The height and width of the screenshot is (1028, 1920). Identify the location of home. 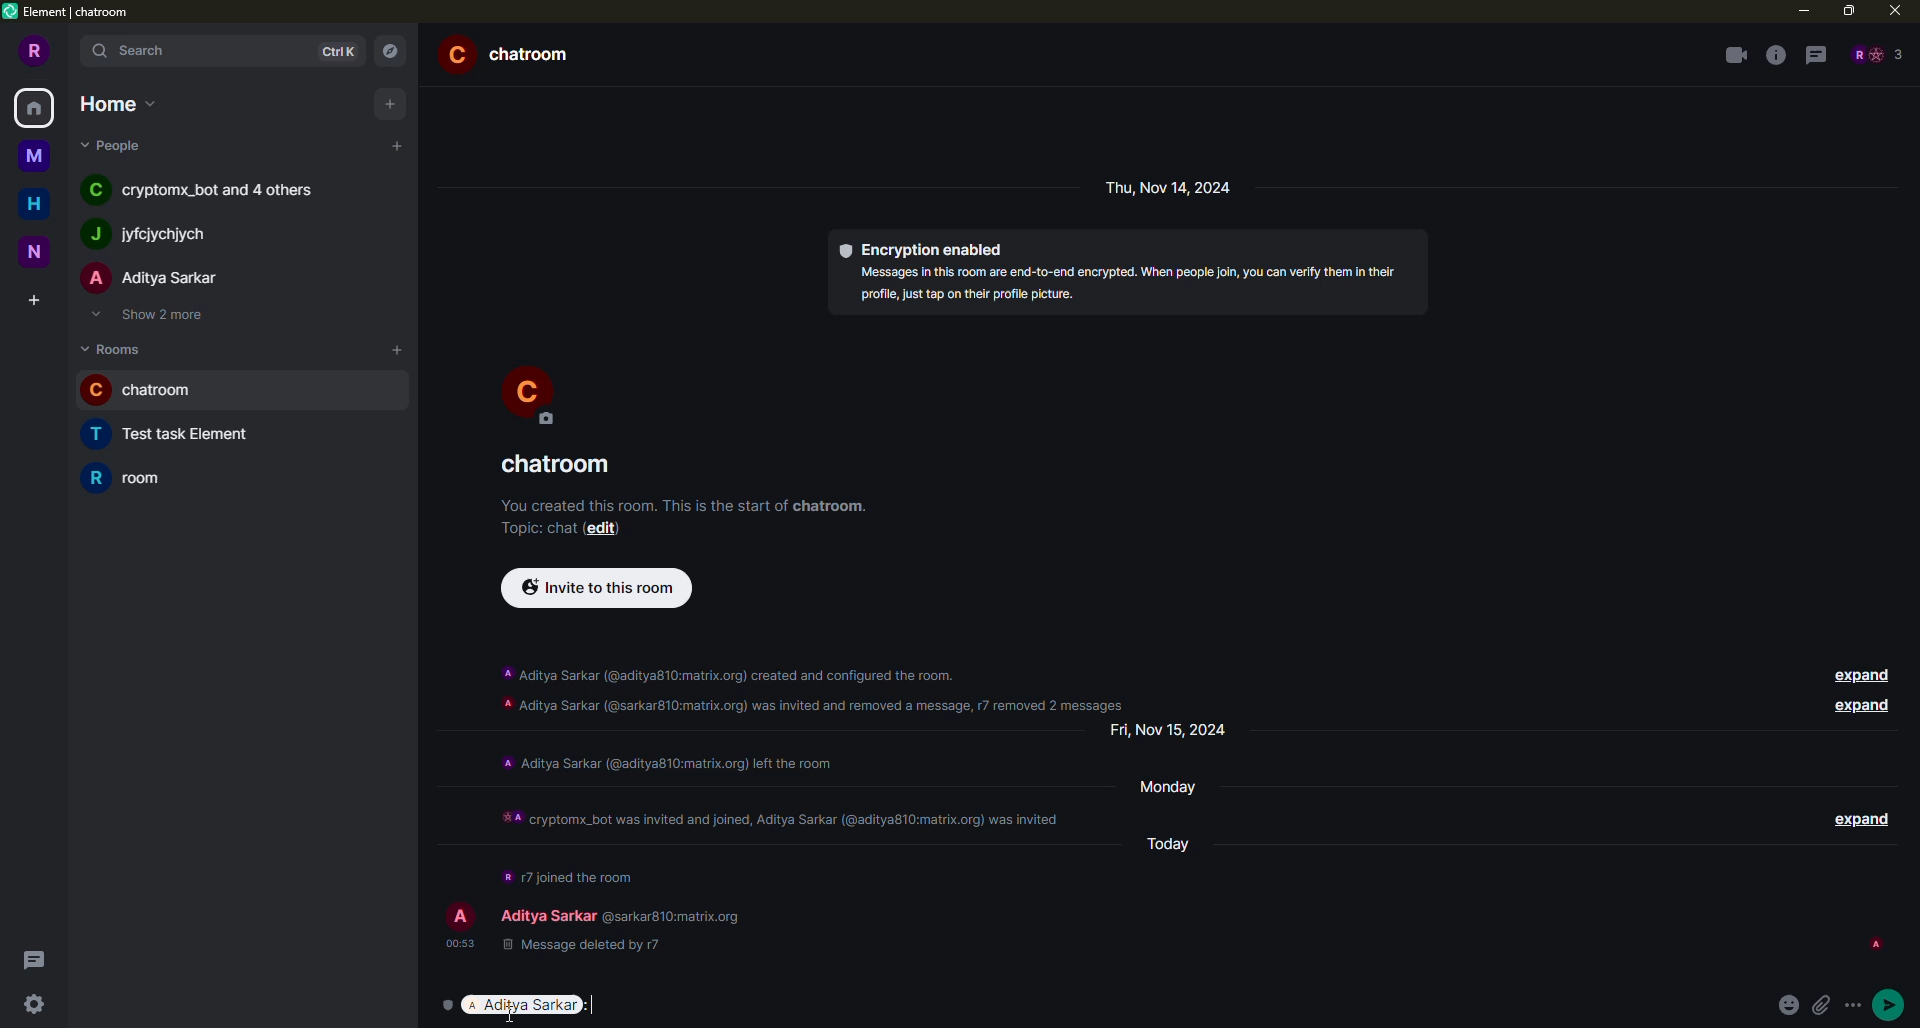
(36, 106).